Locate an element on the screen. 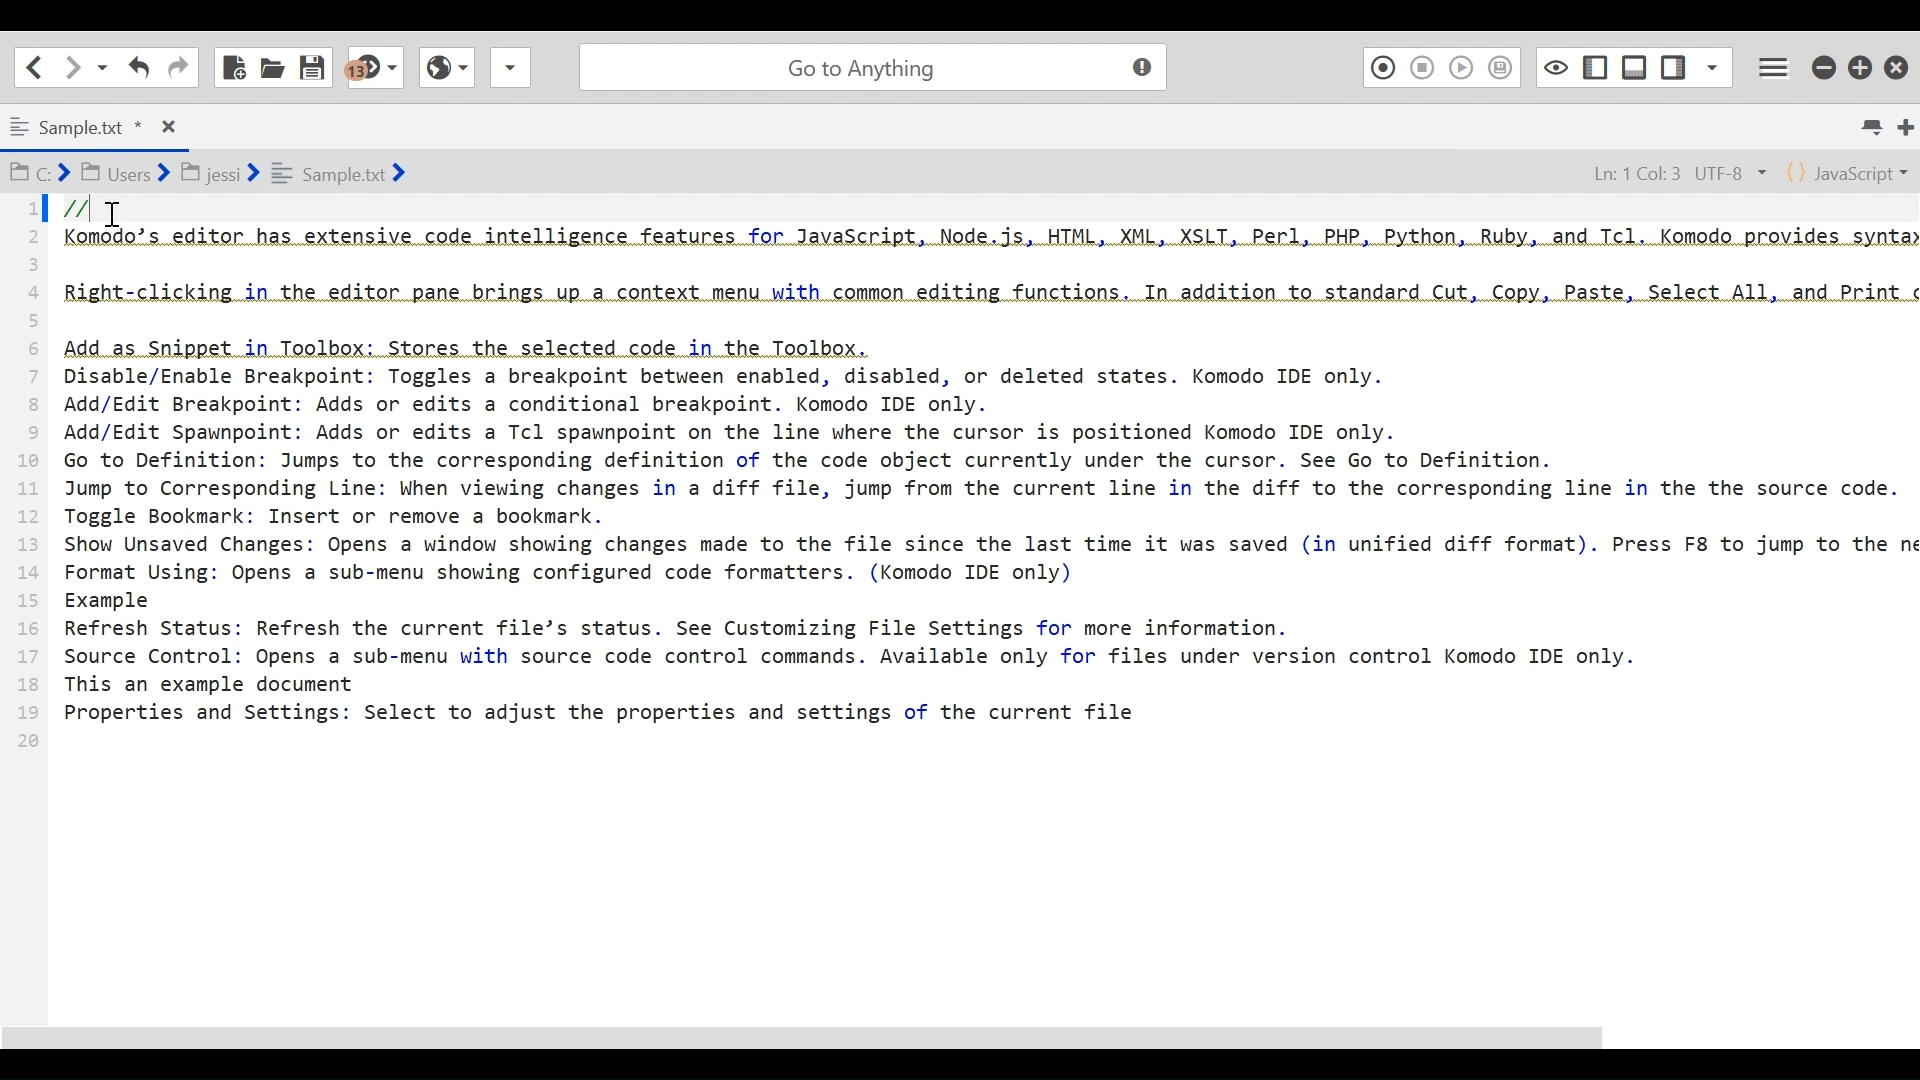  New Tab is located at coordinates (1905, 126).